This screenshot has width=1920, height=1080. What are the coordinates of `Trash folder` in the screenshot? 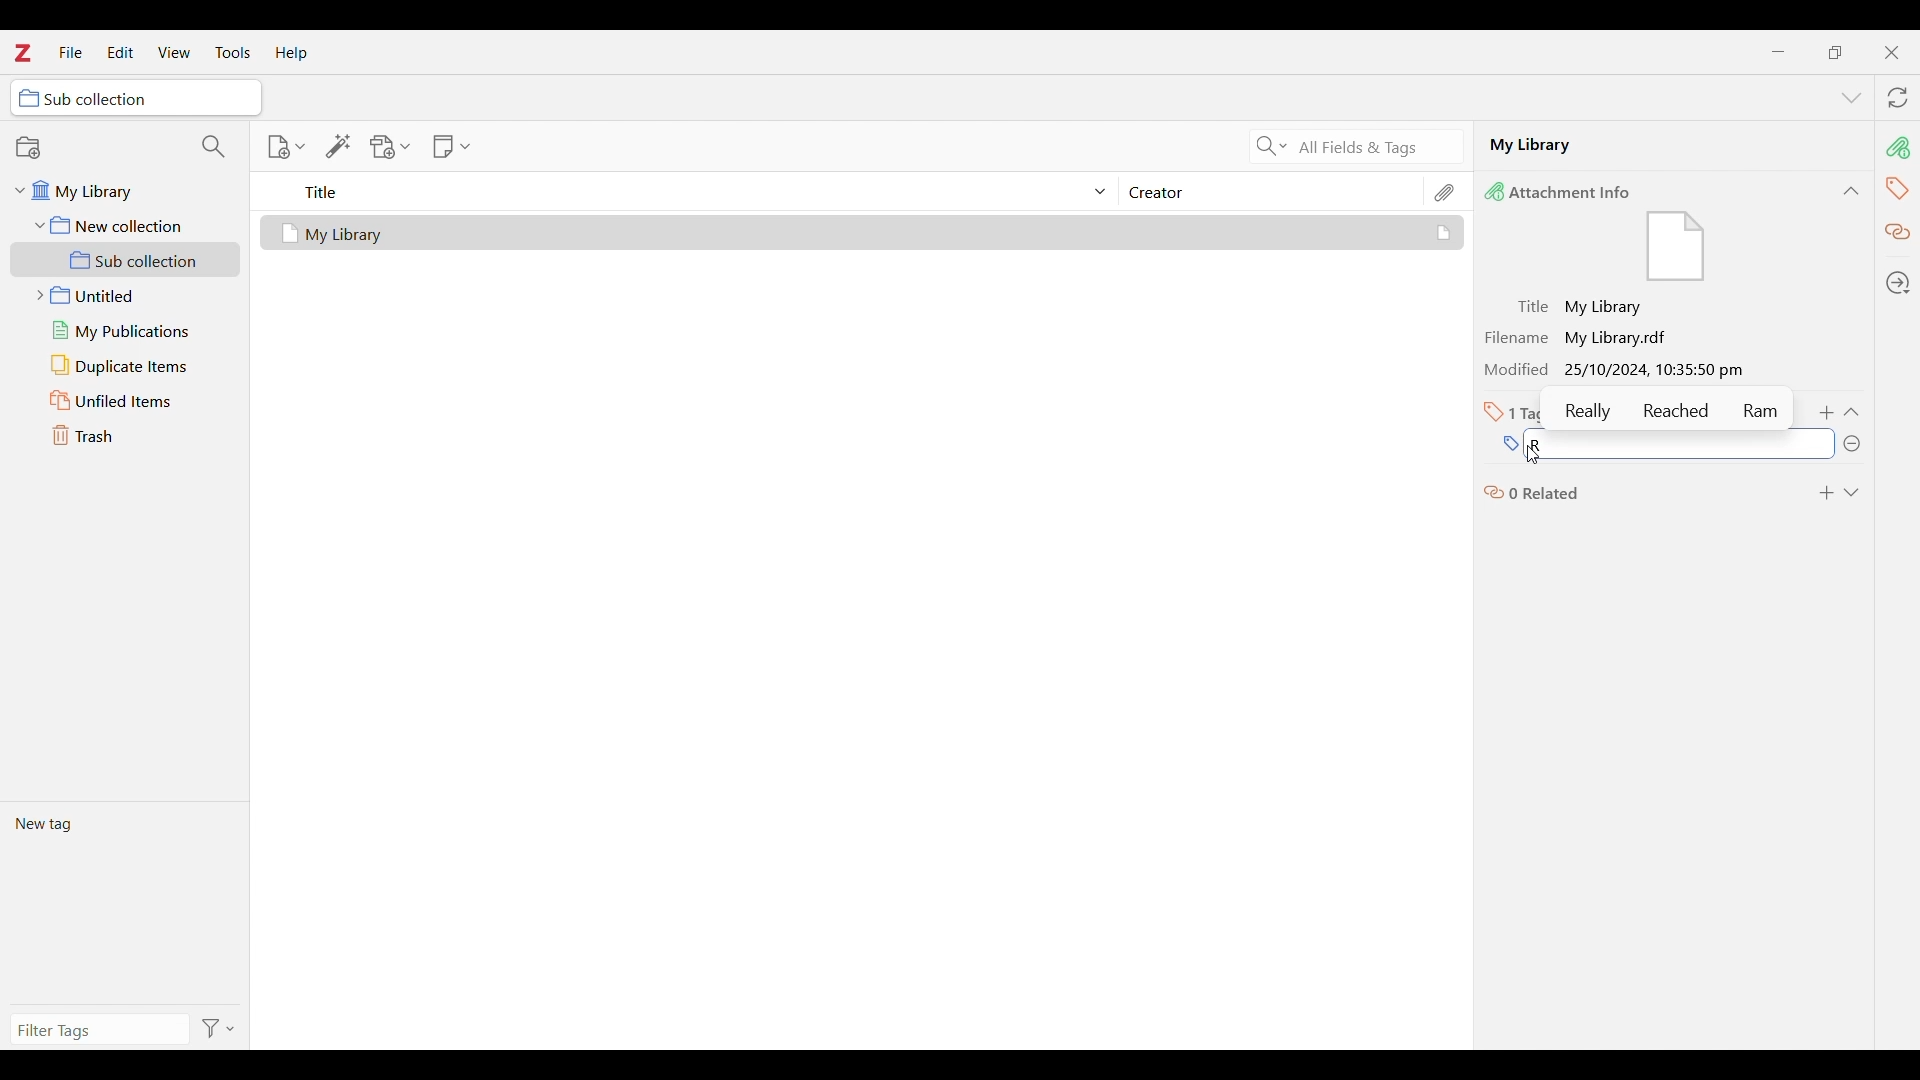 It's located at (125, 435).